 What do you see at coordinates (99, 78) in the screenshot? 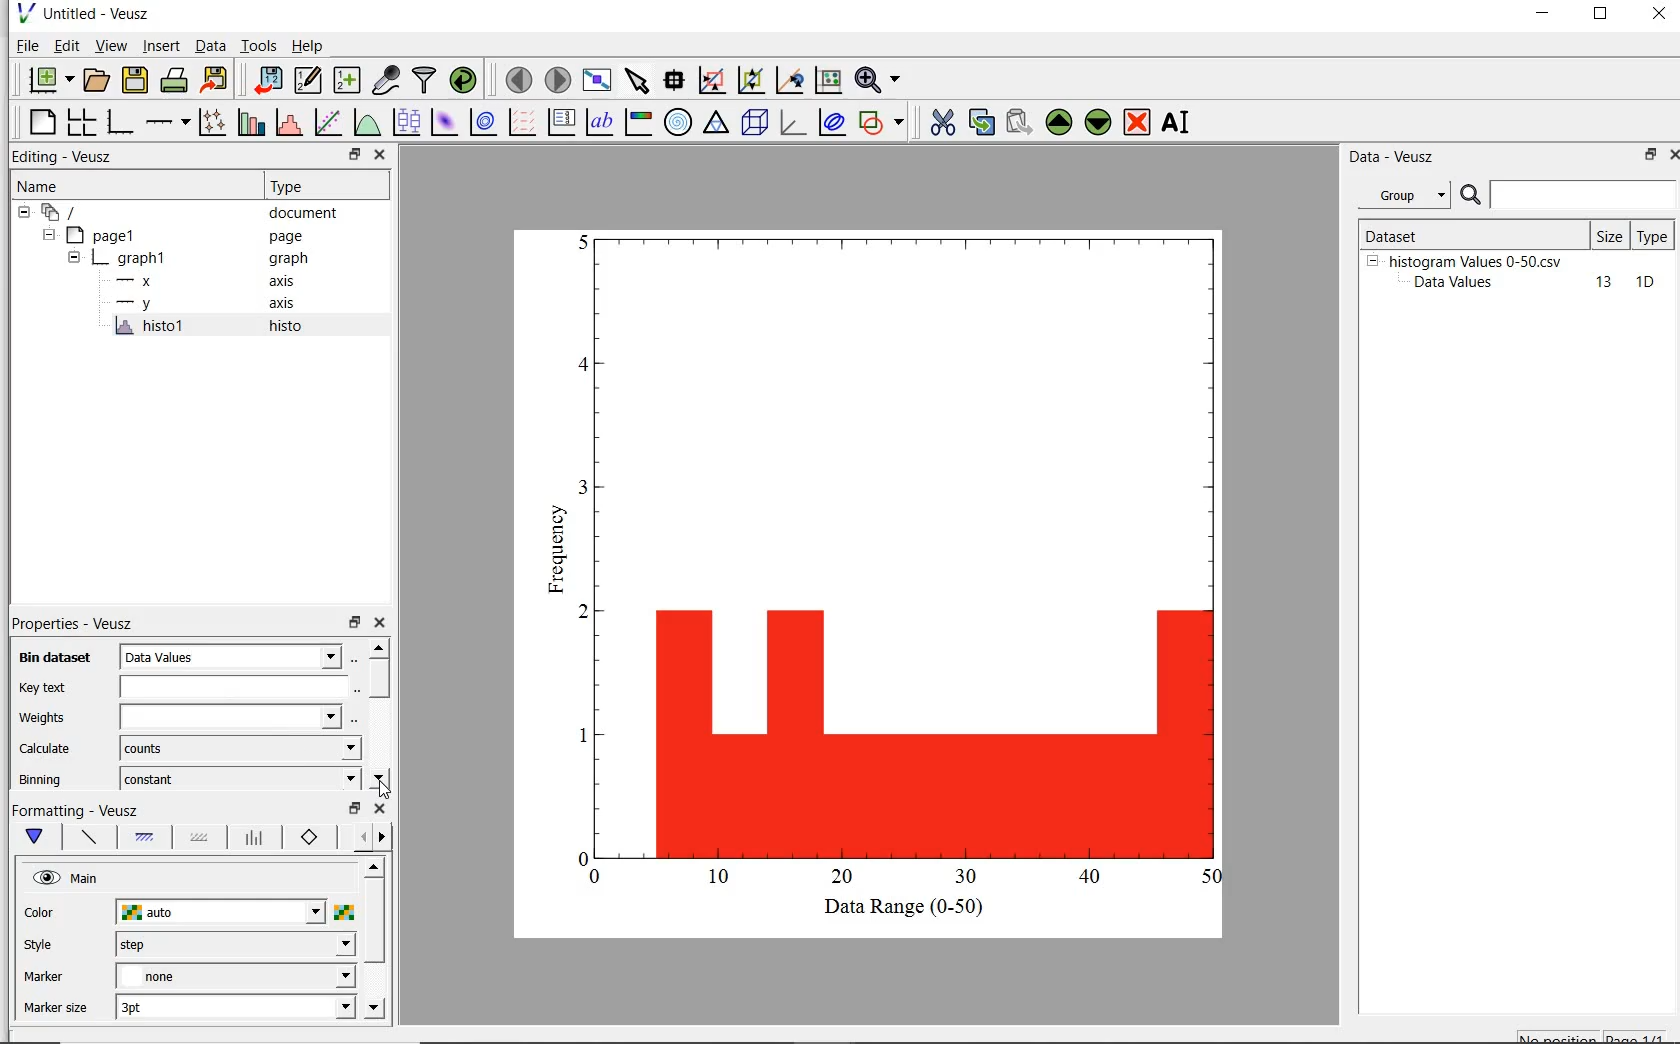
I see `open` at bounding box center [99, 78].